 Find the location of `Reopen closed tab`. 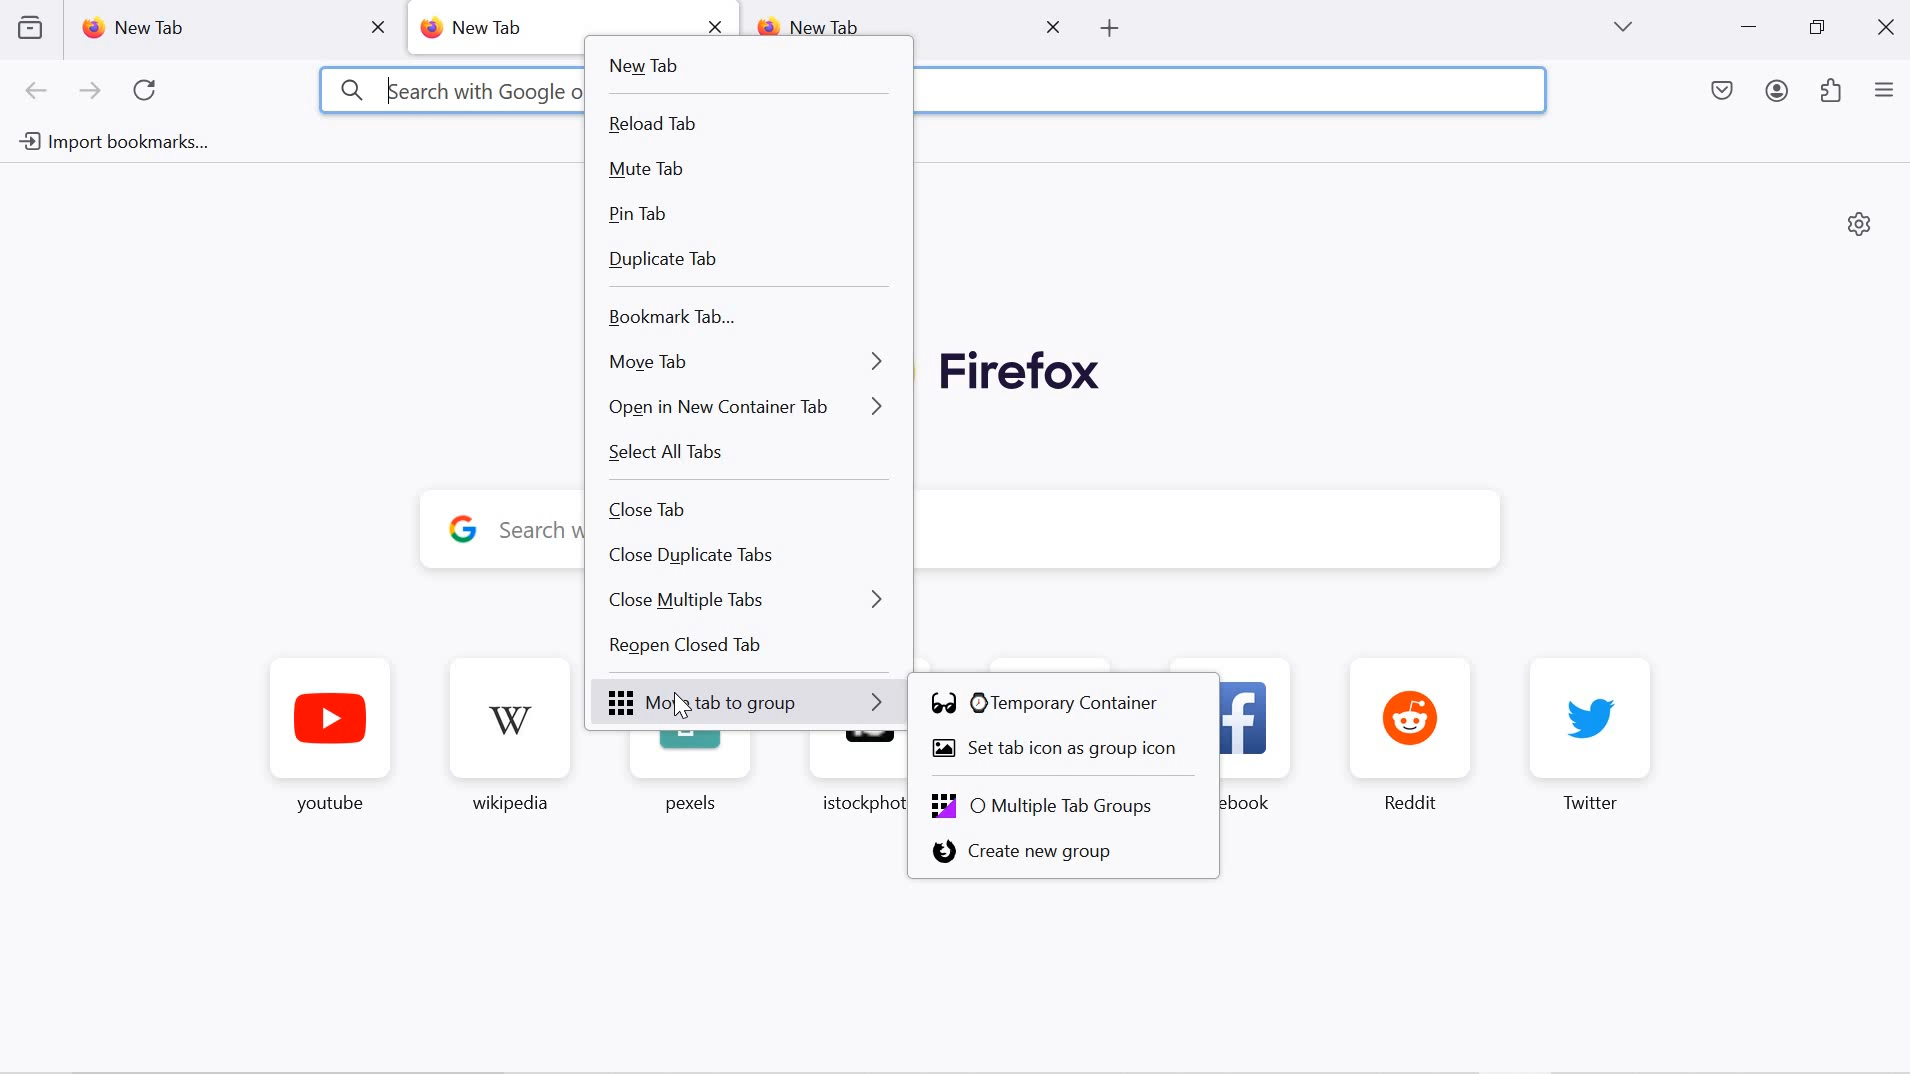

Reopen closed tab is located at coordinates (752, 649).